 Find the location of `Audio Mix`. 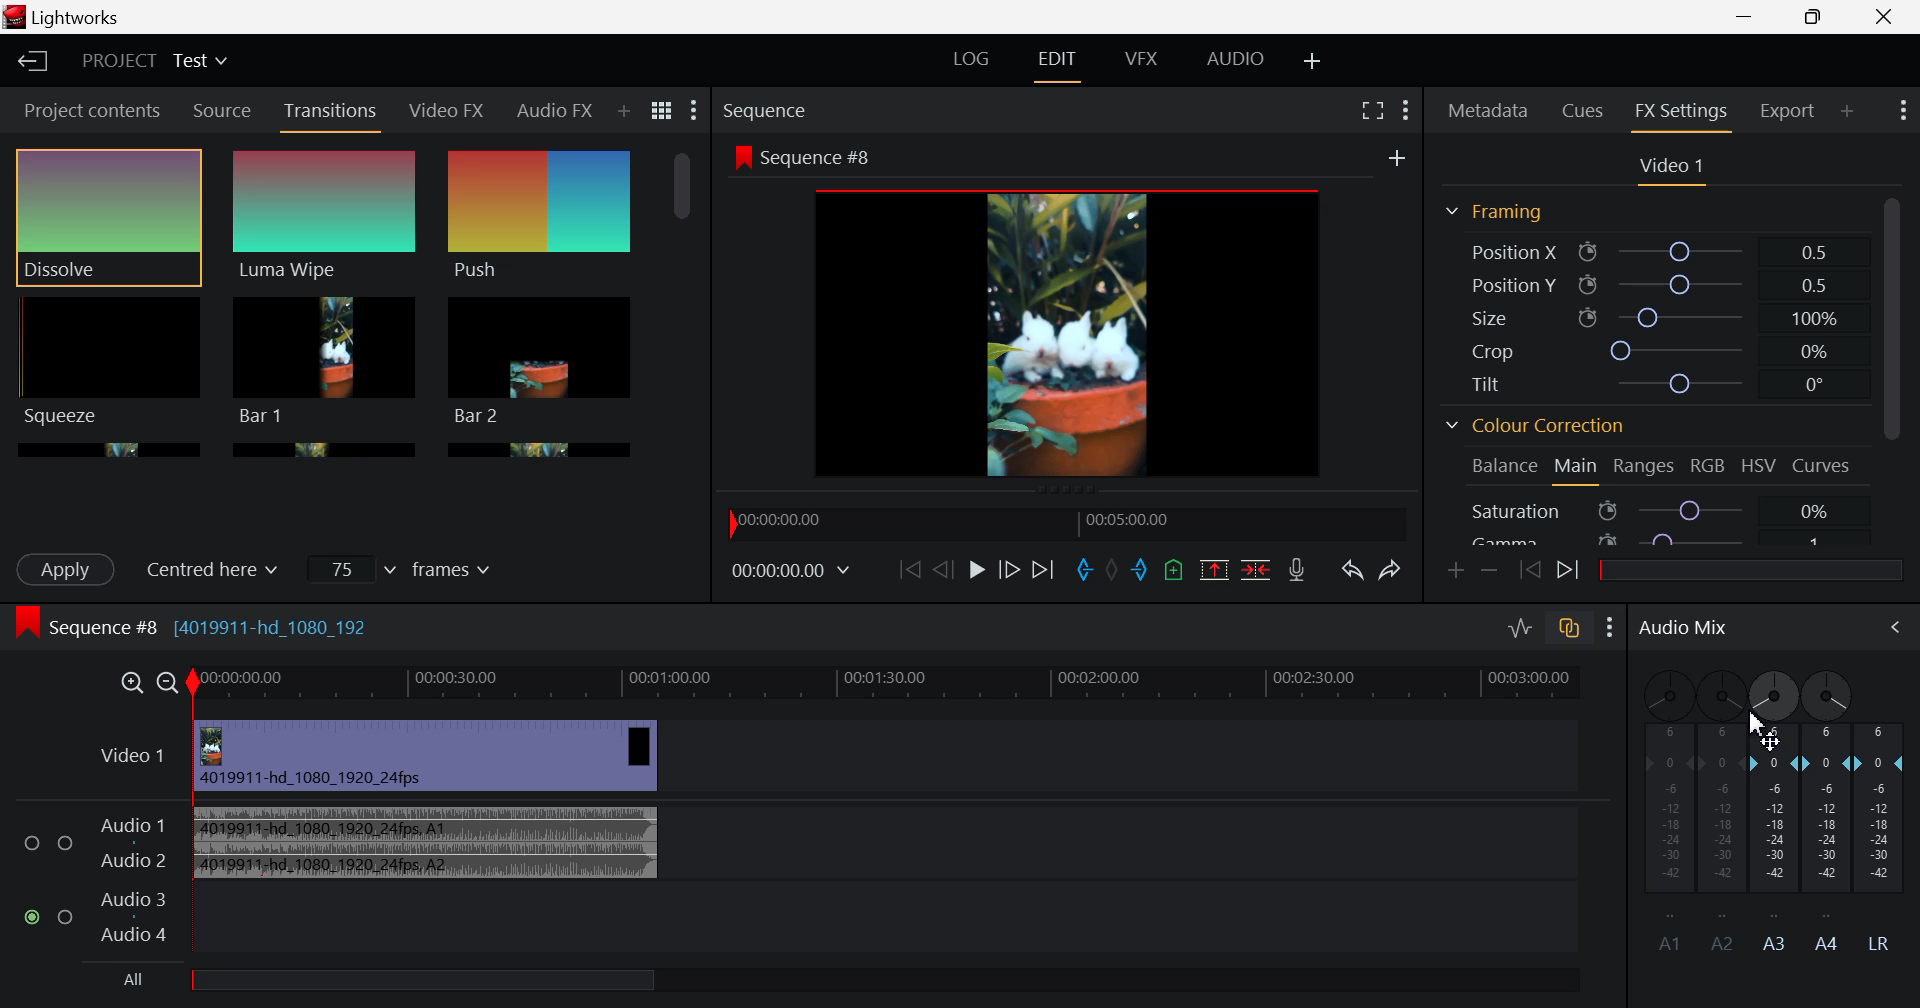

Audio Mix is located at coordinates (1681, 631).